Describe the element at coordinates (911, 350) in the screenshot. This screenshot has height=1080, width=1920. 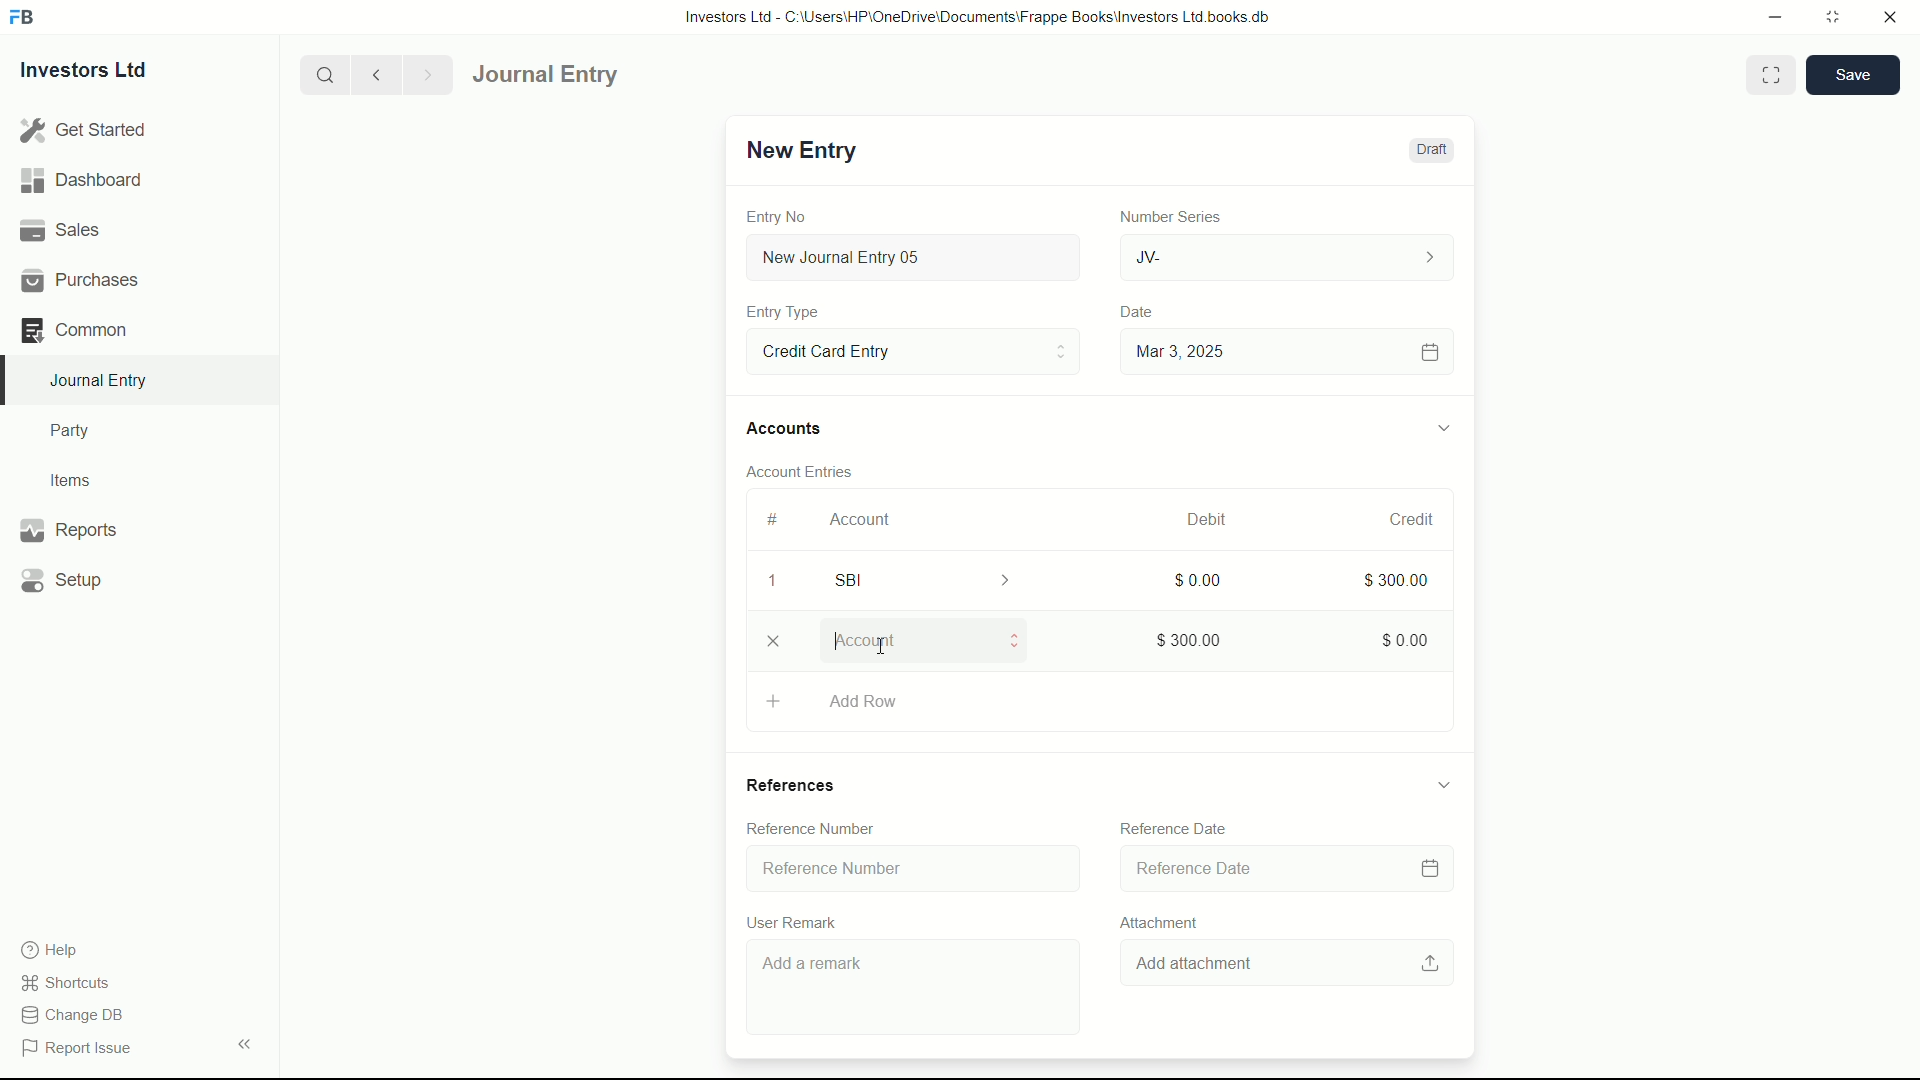
I see `Entry Type` at that location.